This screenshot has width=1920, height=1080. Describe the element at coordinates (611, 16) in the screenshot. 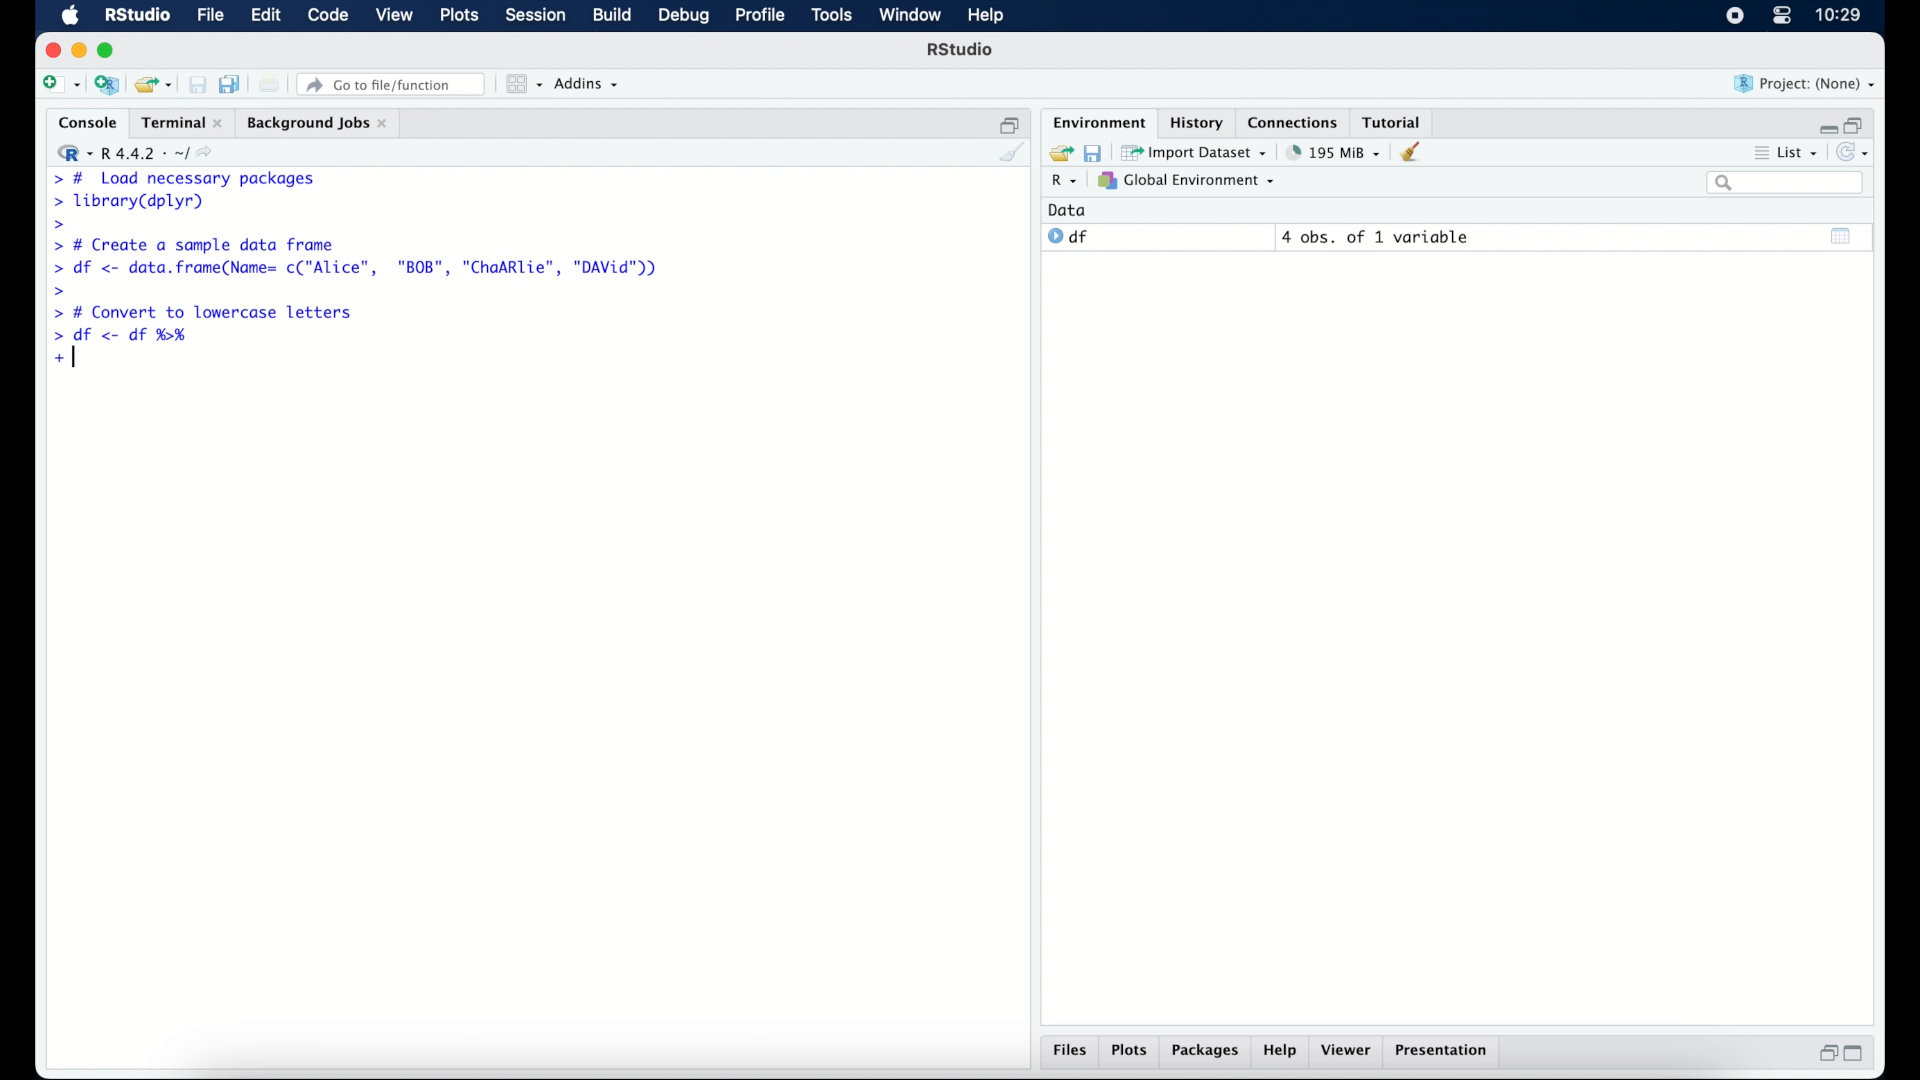

I see `build` at that location.